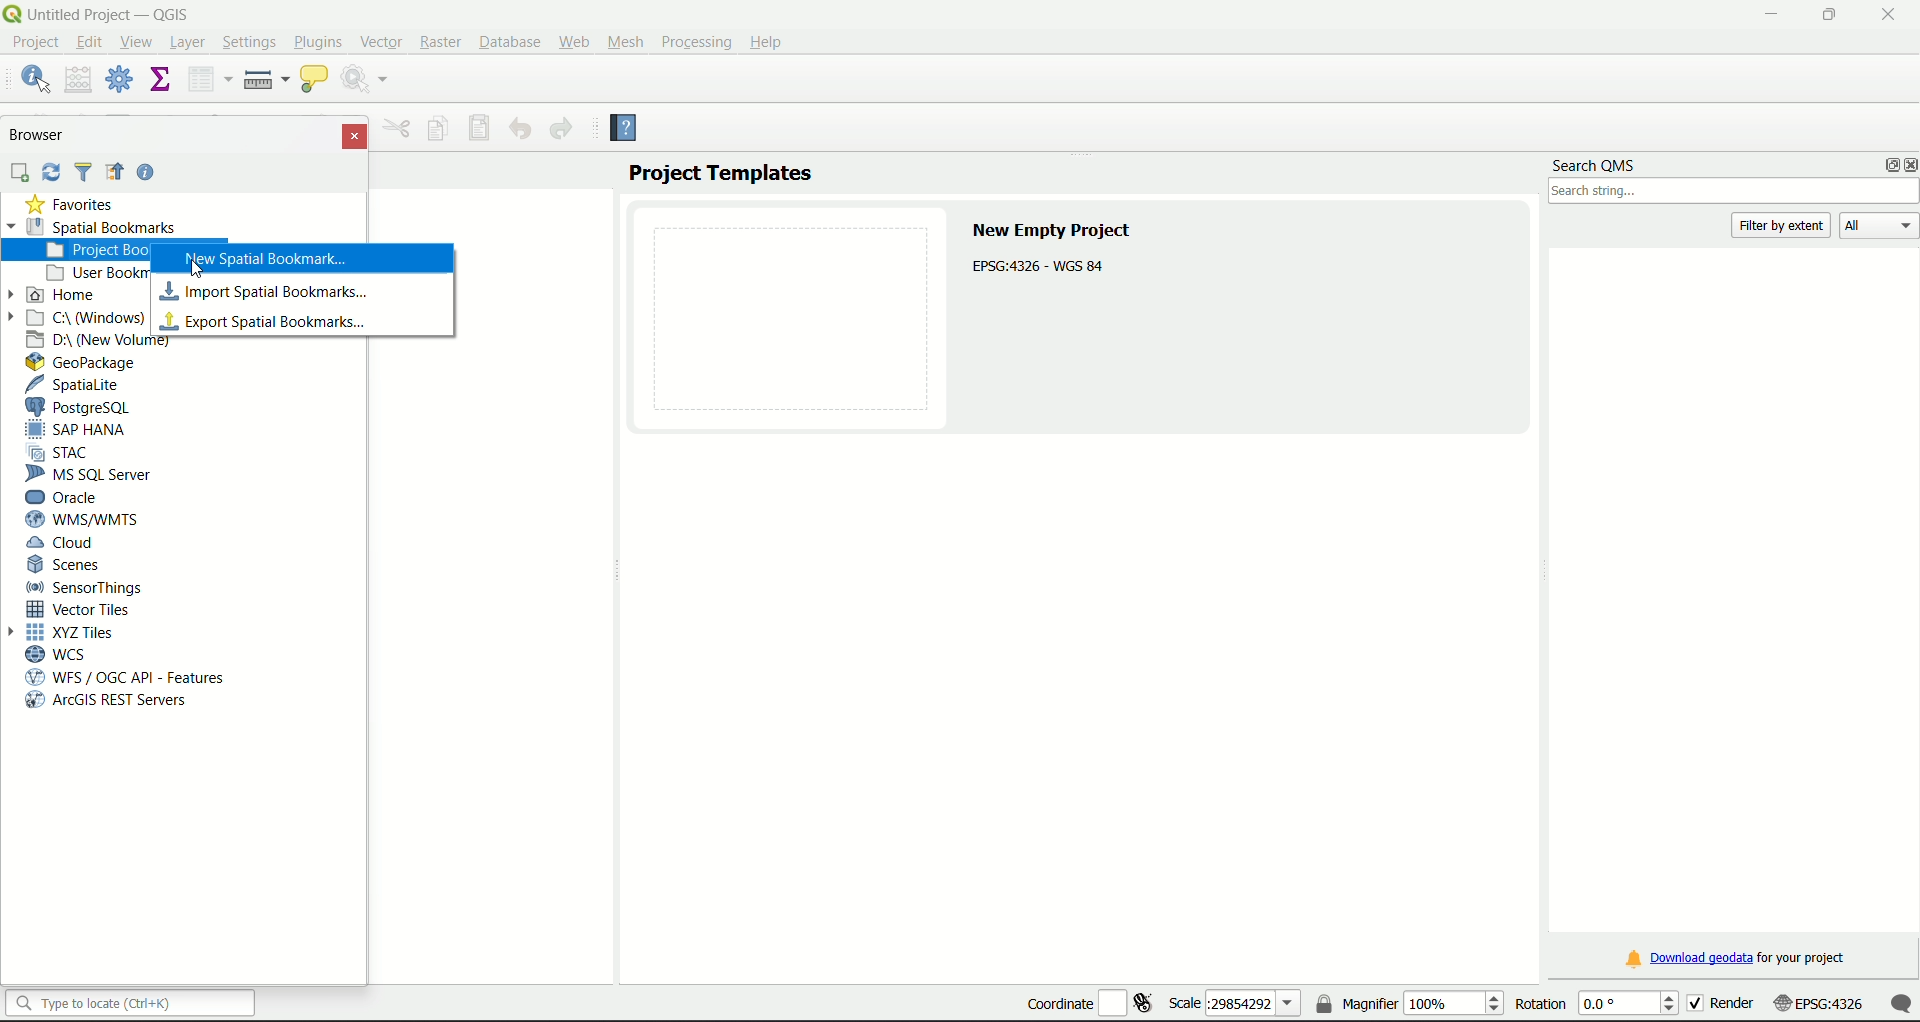 The height and width of the screenshot is (1022, 1920). What do you see at coordinates (314, 80) in the screenshot?
I see `show map tips` at bounding box center [314, 80].